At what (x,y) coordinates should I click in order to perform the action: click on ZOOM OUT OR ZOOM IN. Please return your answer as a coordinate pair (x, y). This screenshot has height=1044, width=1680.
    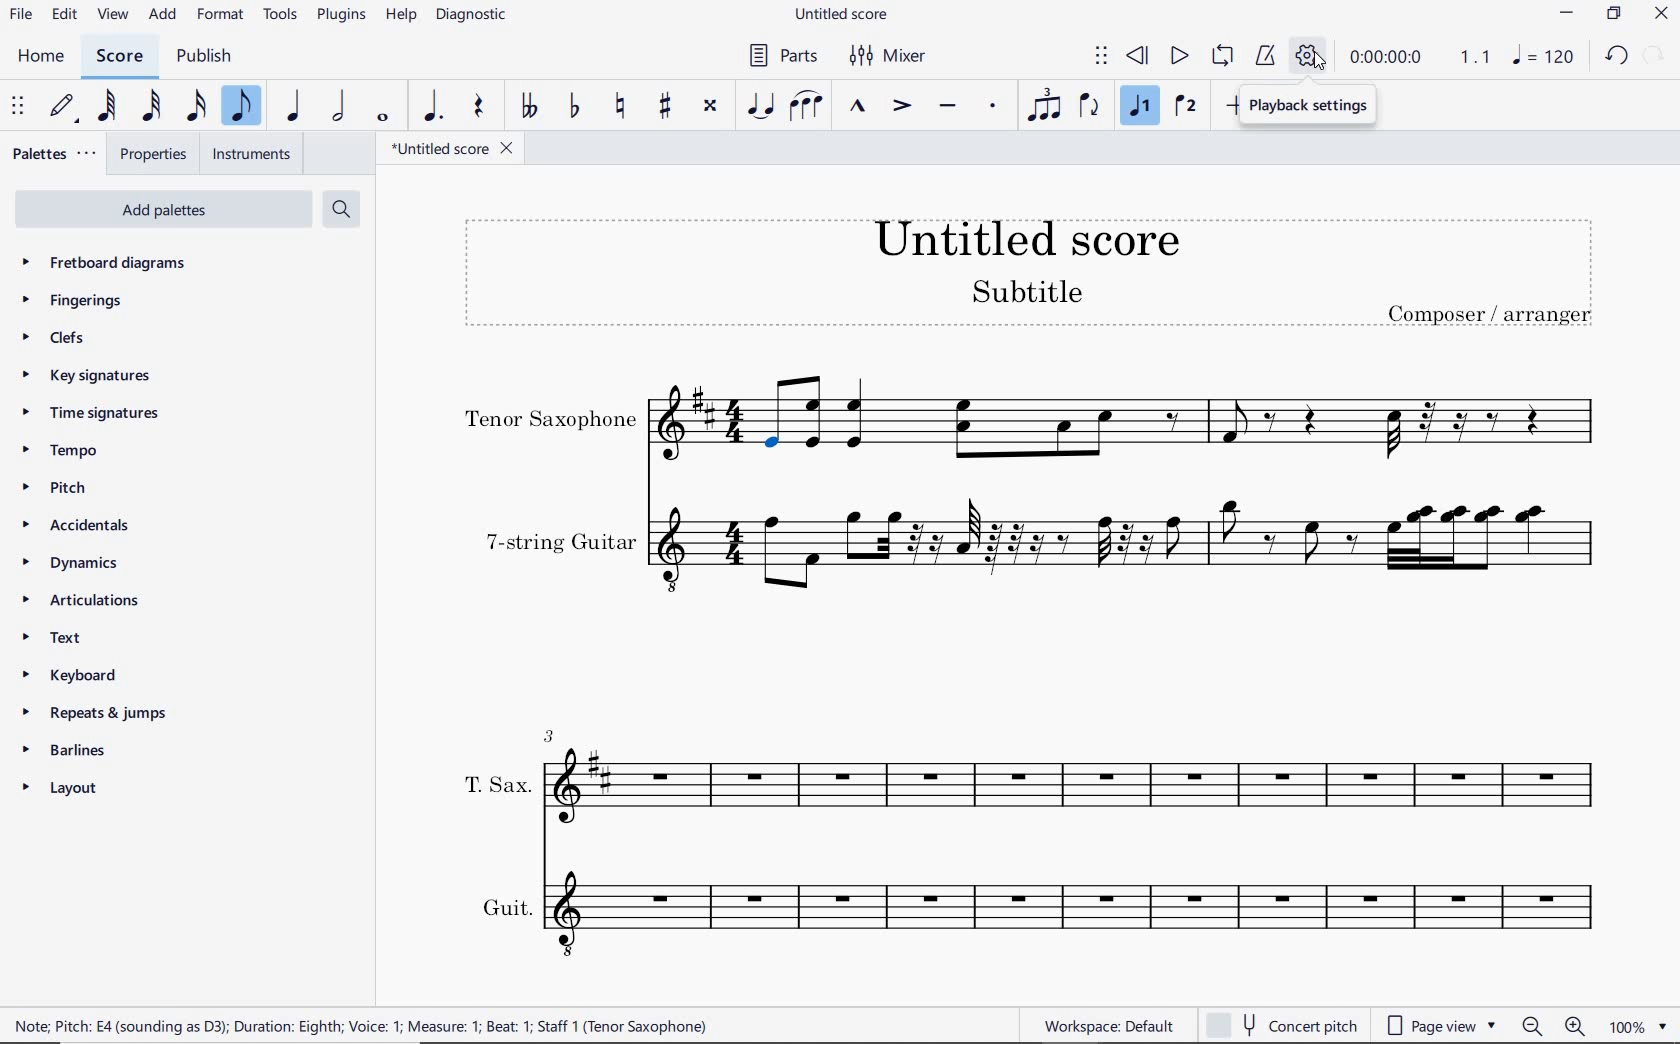
    Looking at the image, I should click on (1555, 1027).